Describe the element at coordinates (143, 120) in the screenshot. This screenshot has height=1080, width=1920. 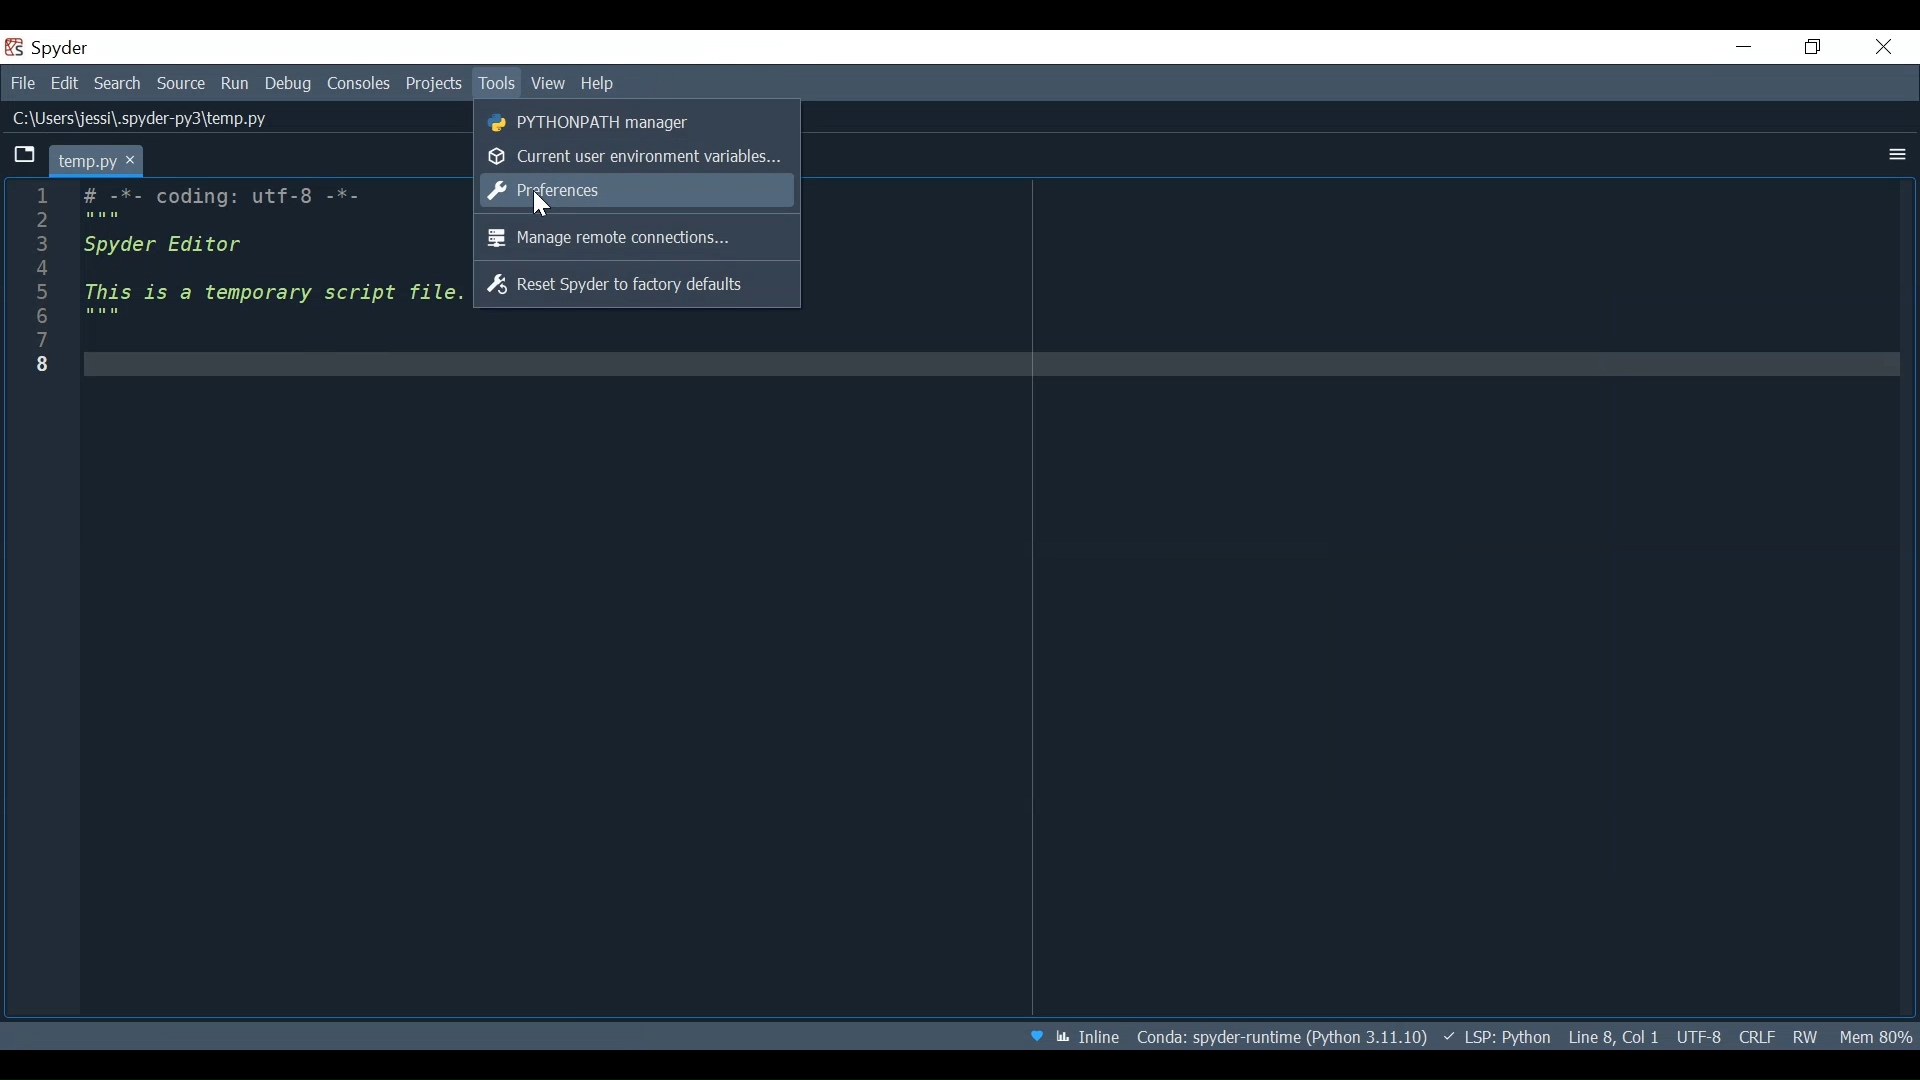
I see `File Path` at that location.